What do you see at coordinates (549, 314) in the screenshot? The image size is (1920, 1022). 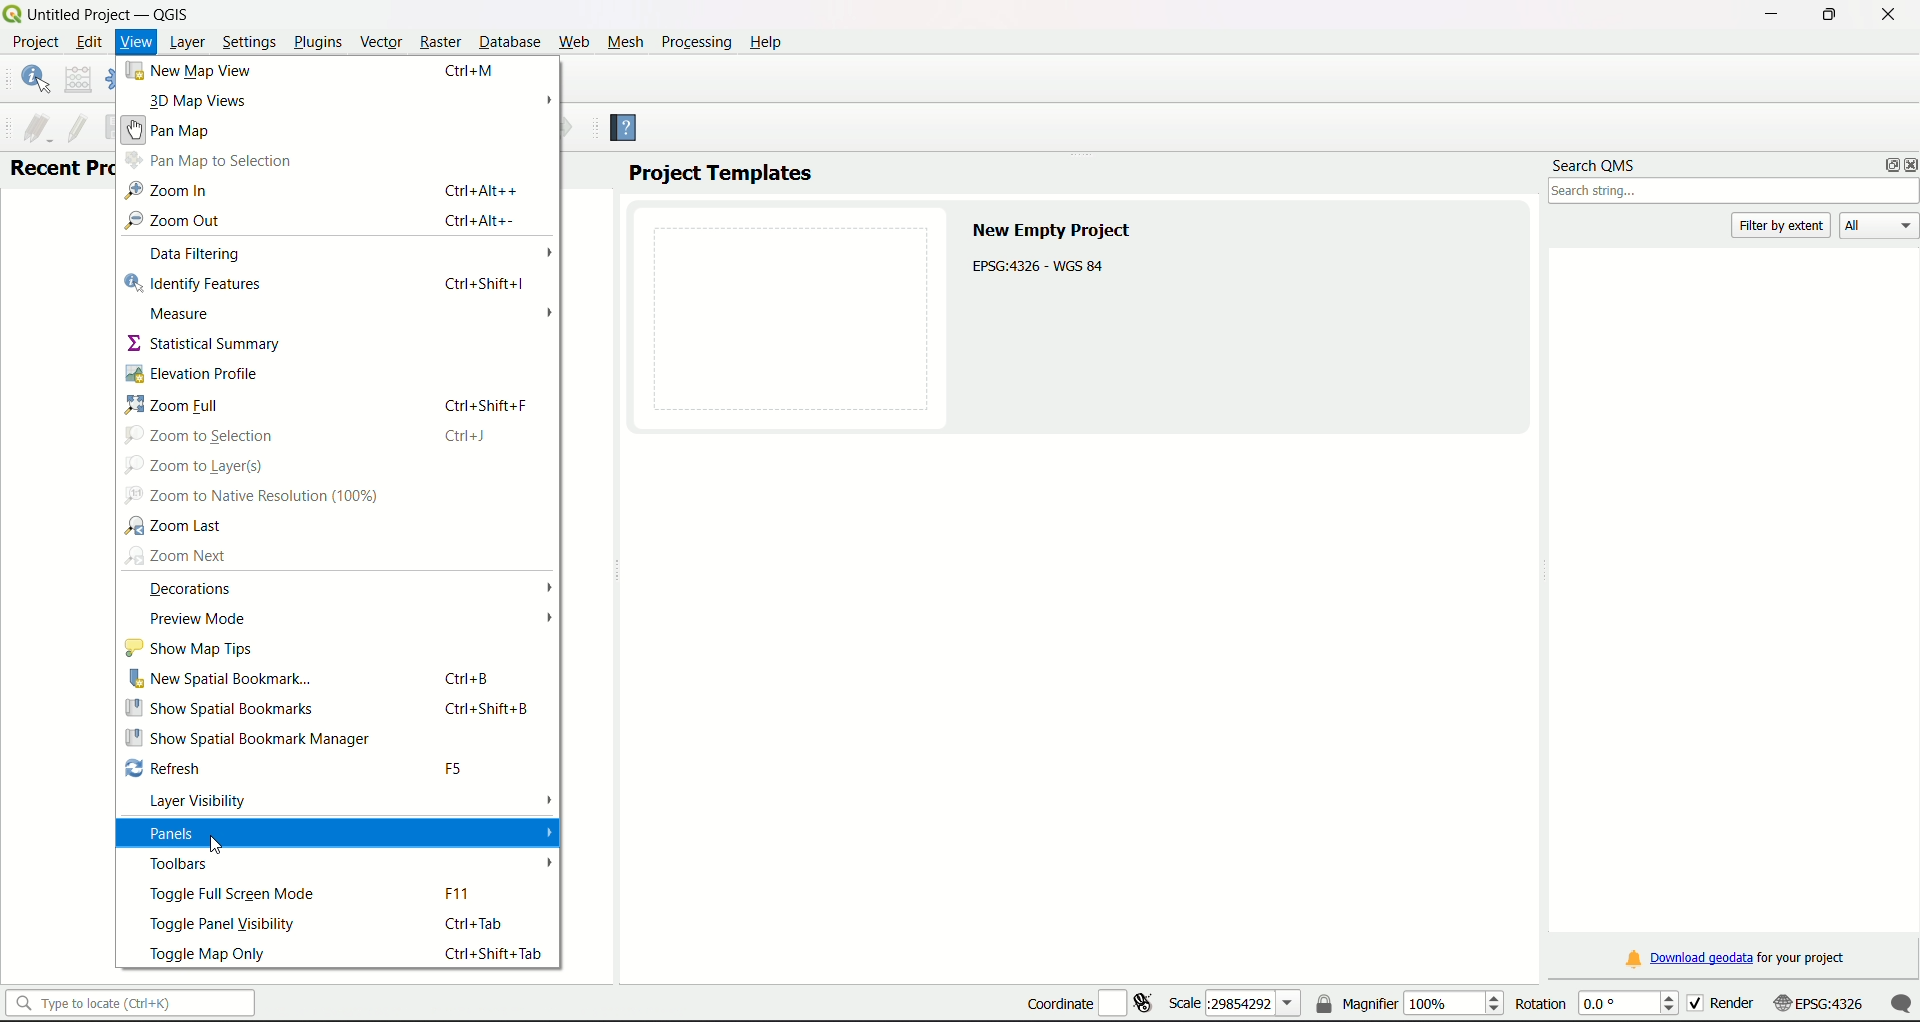 I see `Arrow` at bounding box center [549, 314].